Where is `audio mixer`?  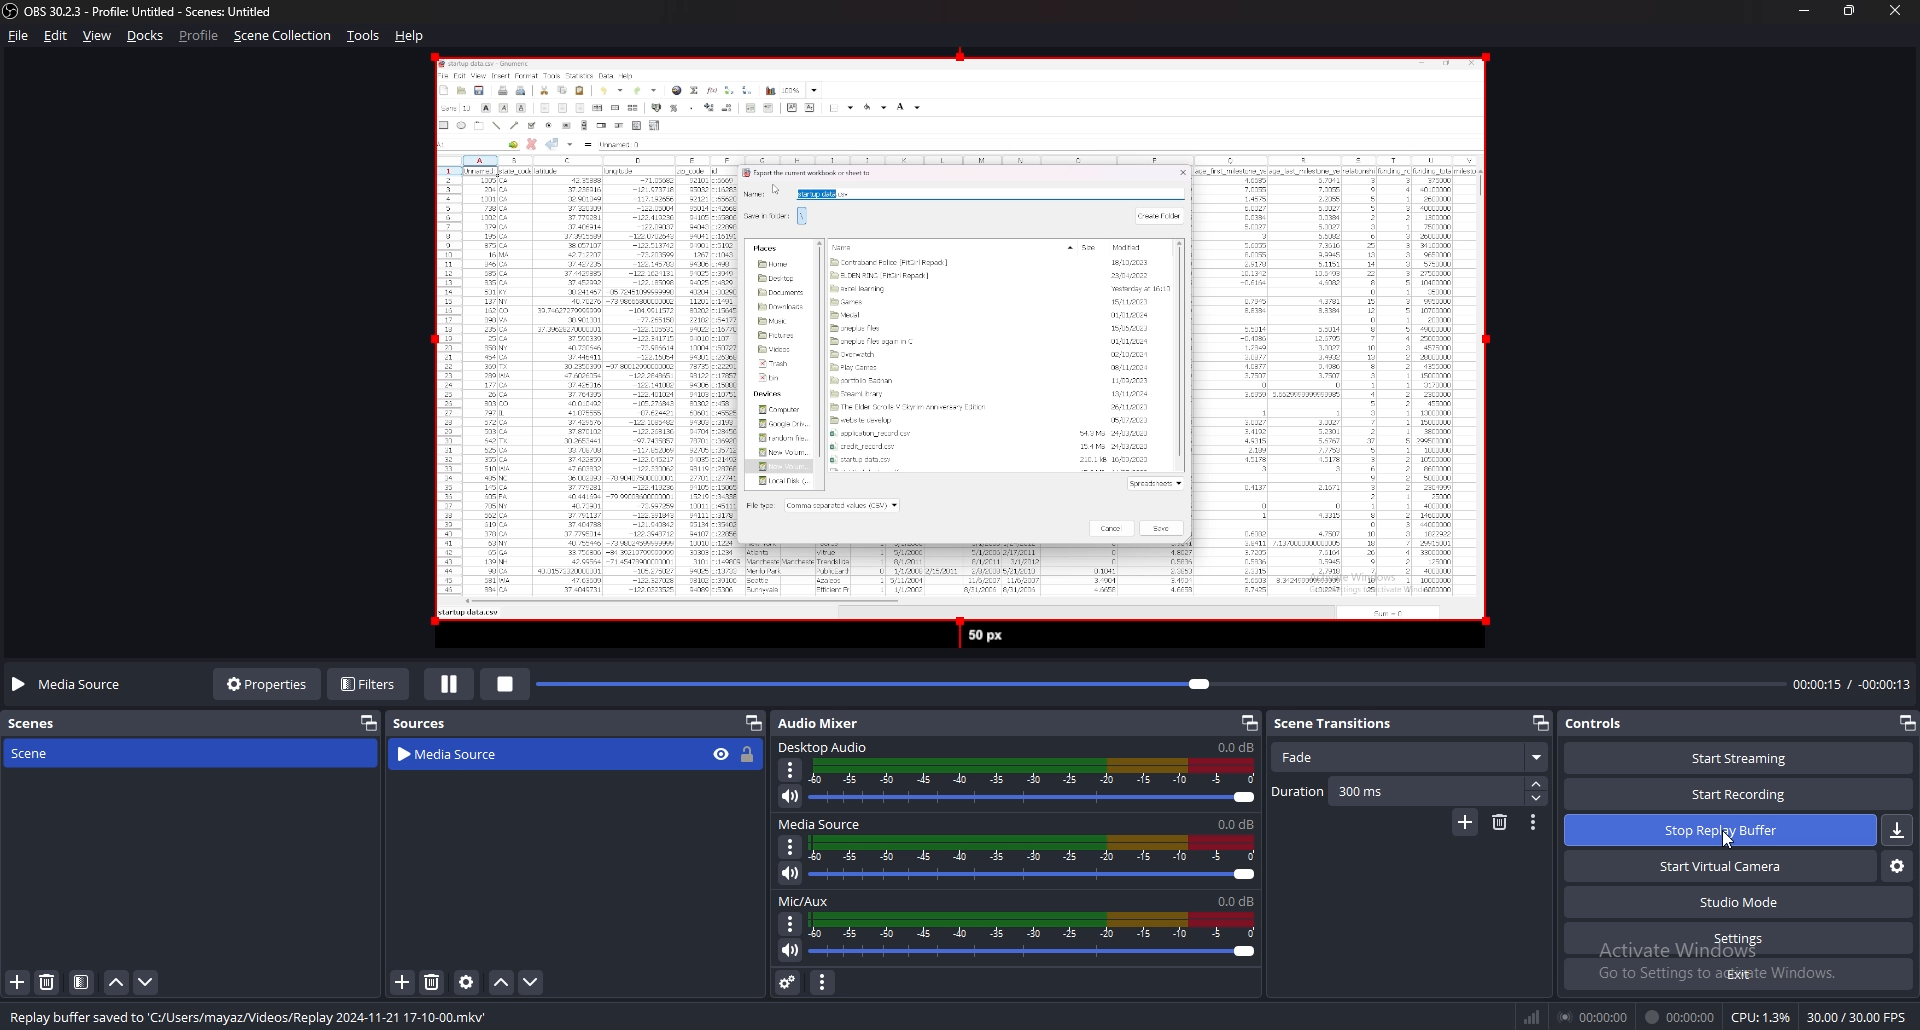
audio mixer is located at coordinates (819, 723).